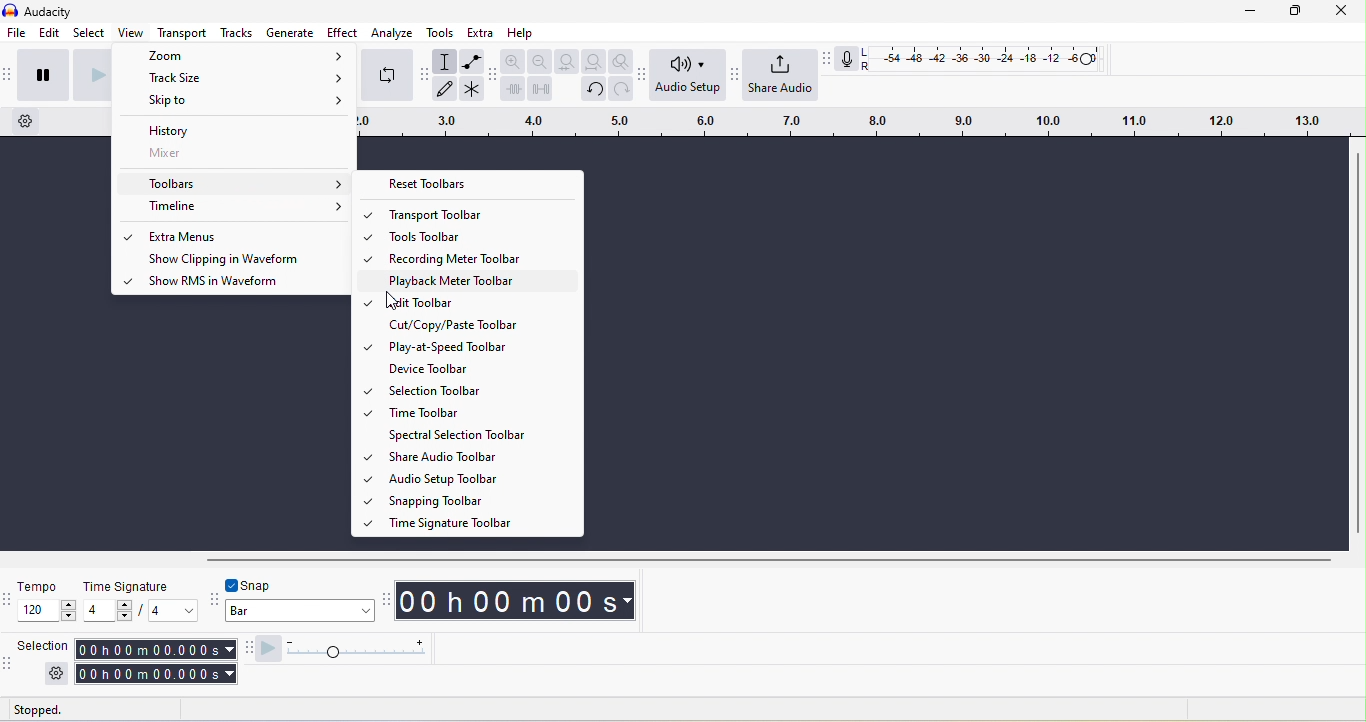  What do you see at coordinates (492, 77) in the screenshot?
I see `audacity edit toolbar` at bounding box center [492, 77].